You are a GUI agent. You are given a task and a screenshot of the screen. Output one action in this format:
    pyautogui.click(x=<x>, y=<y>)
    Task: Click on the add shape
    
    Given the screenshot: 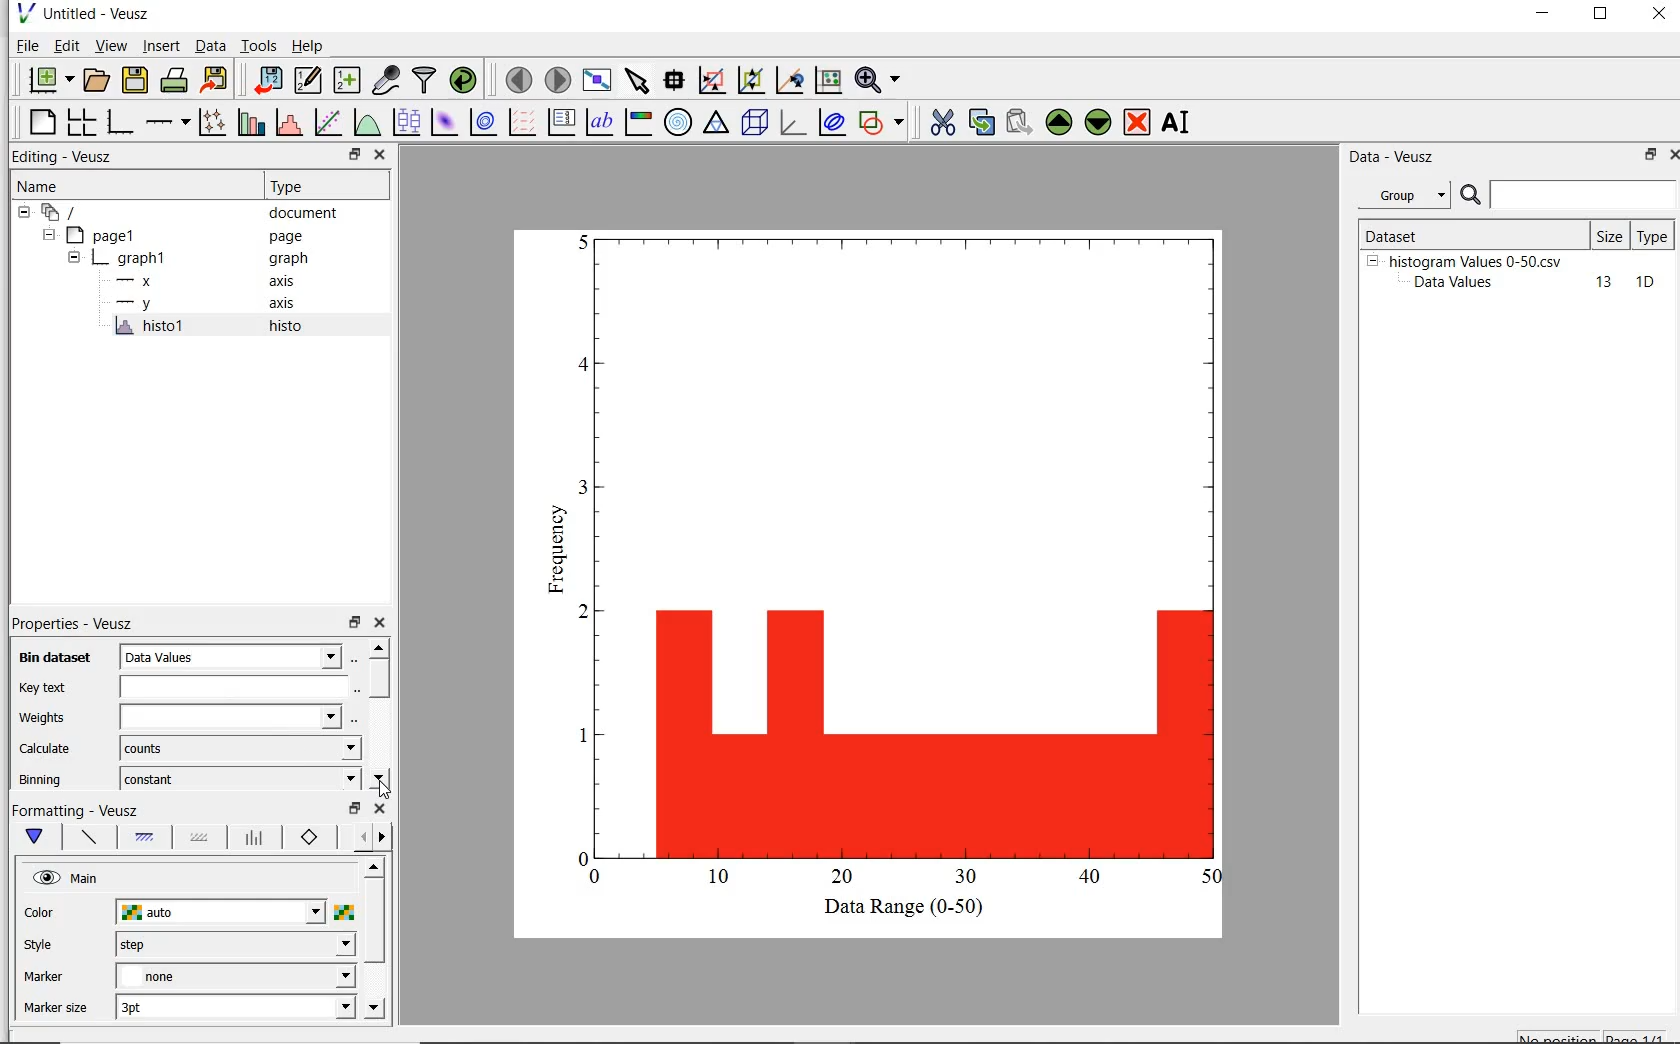 What is the action you would take?
    pyautogui.click(x=882, y=124)
    